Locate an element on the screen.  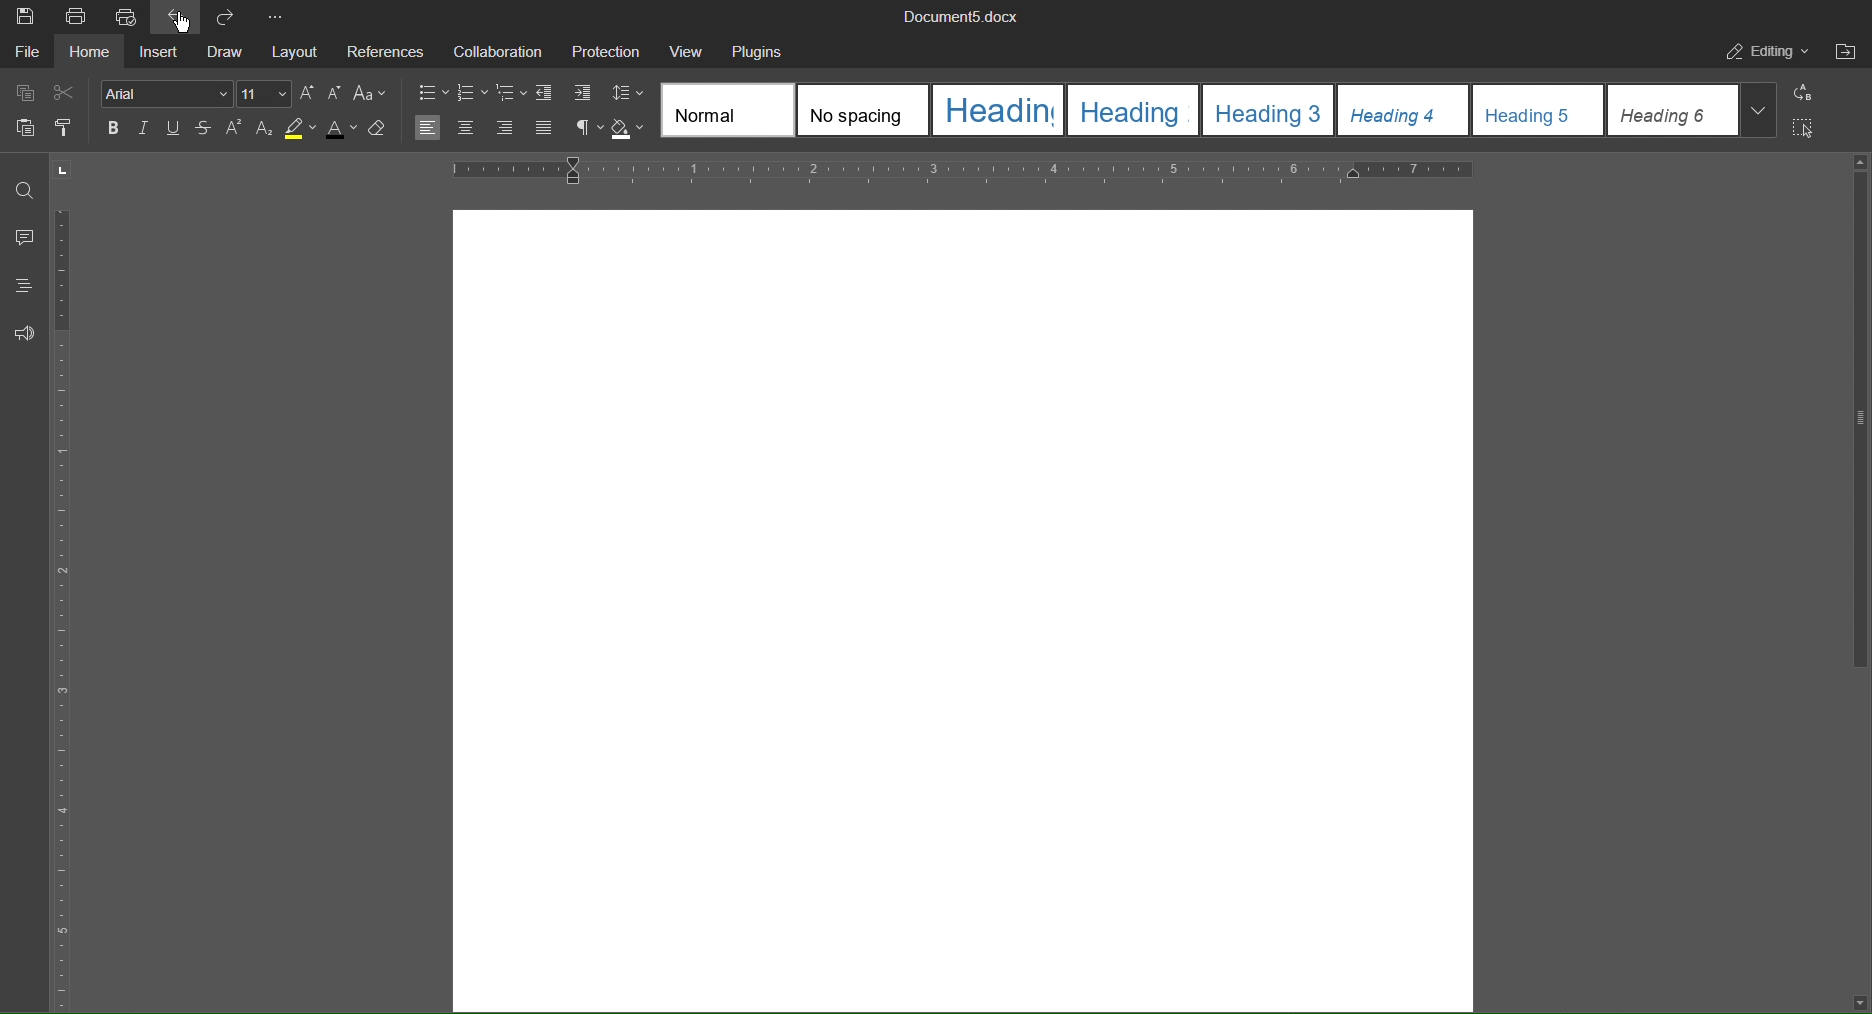
Increase Indent is located at coordinates (581, 92).